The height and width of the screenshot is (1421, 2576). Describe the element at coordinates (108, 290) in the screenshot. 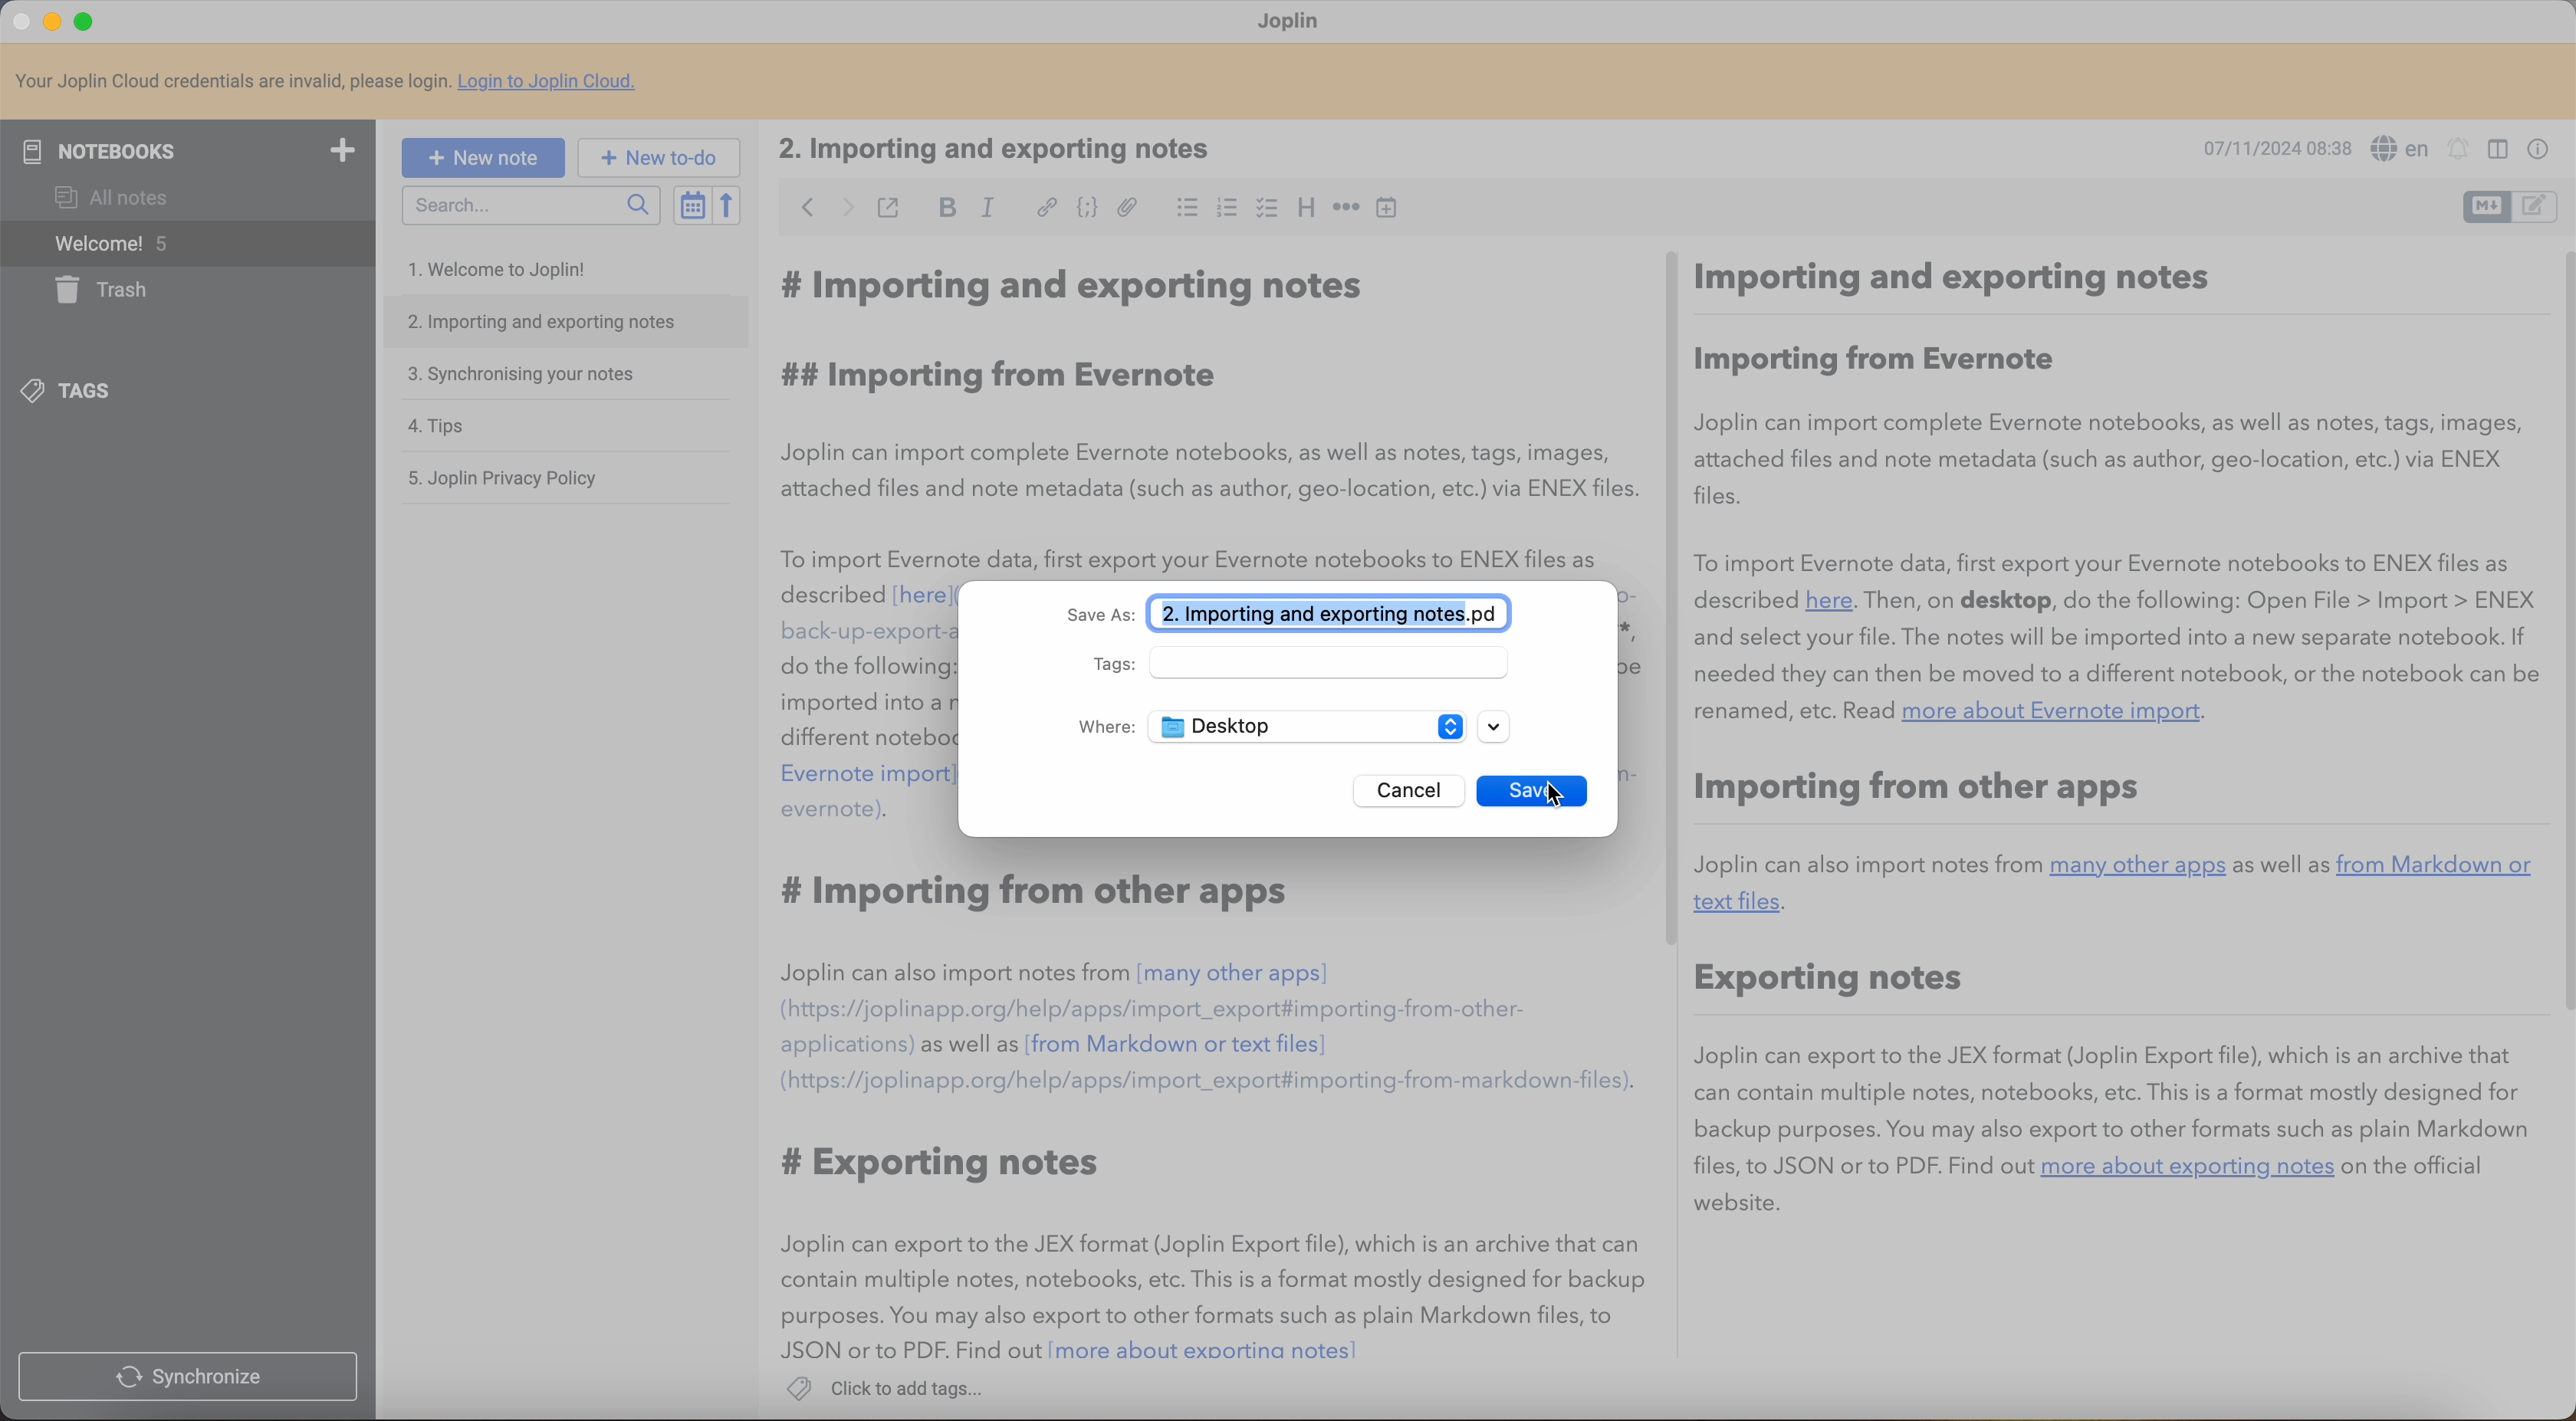

I see `trash` at that location.